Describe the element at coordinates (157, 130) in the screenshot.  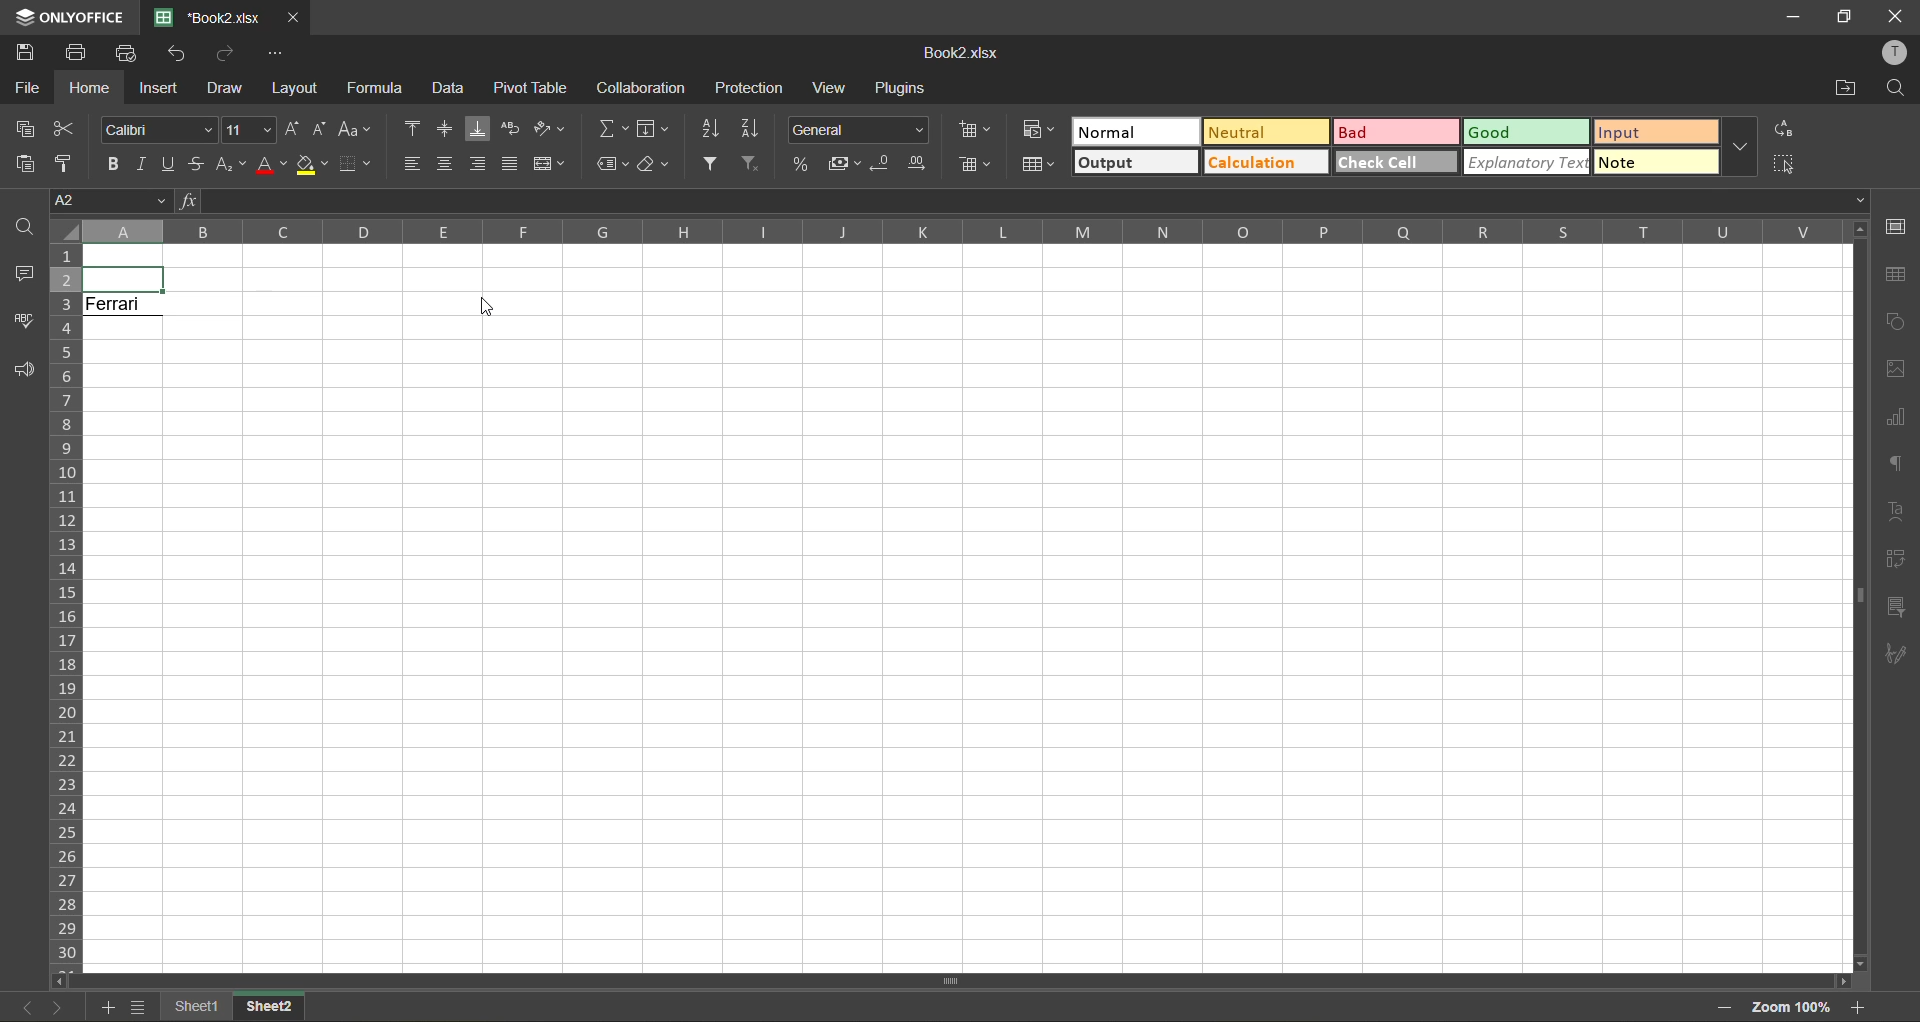
I see `font style` at that location.